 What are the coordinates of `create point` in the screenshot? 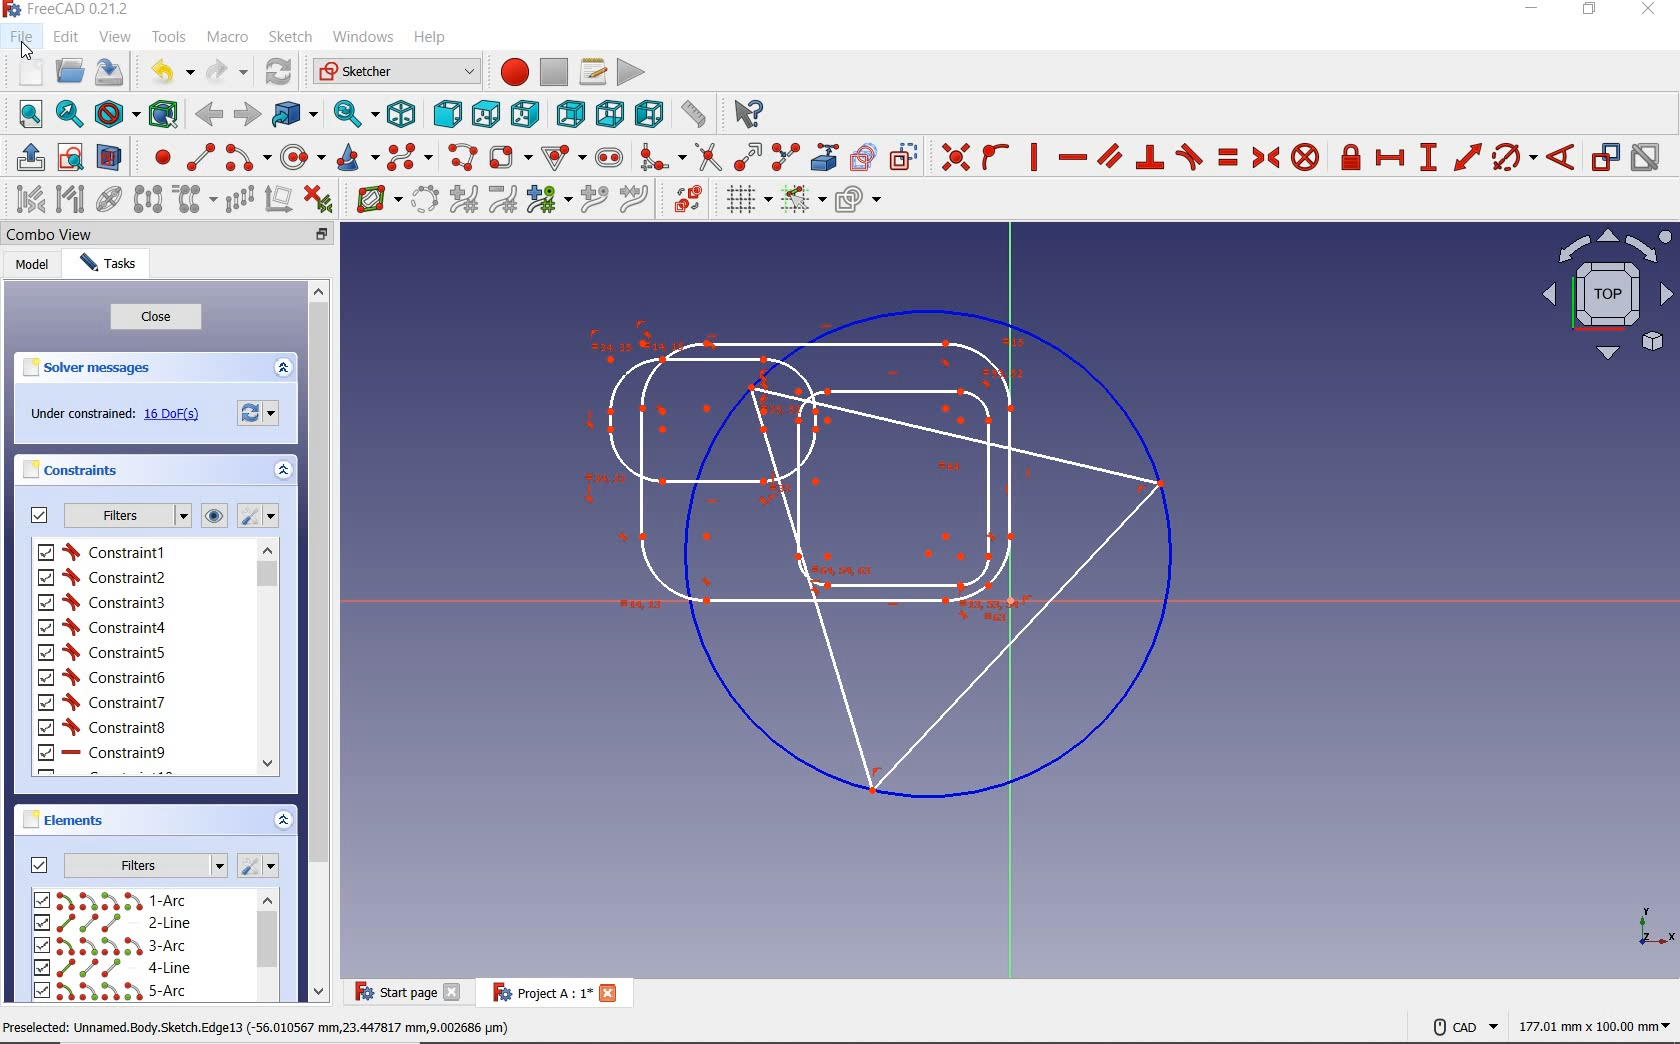 It's located at (154, 157).